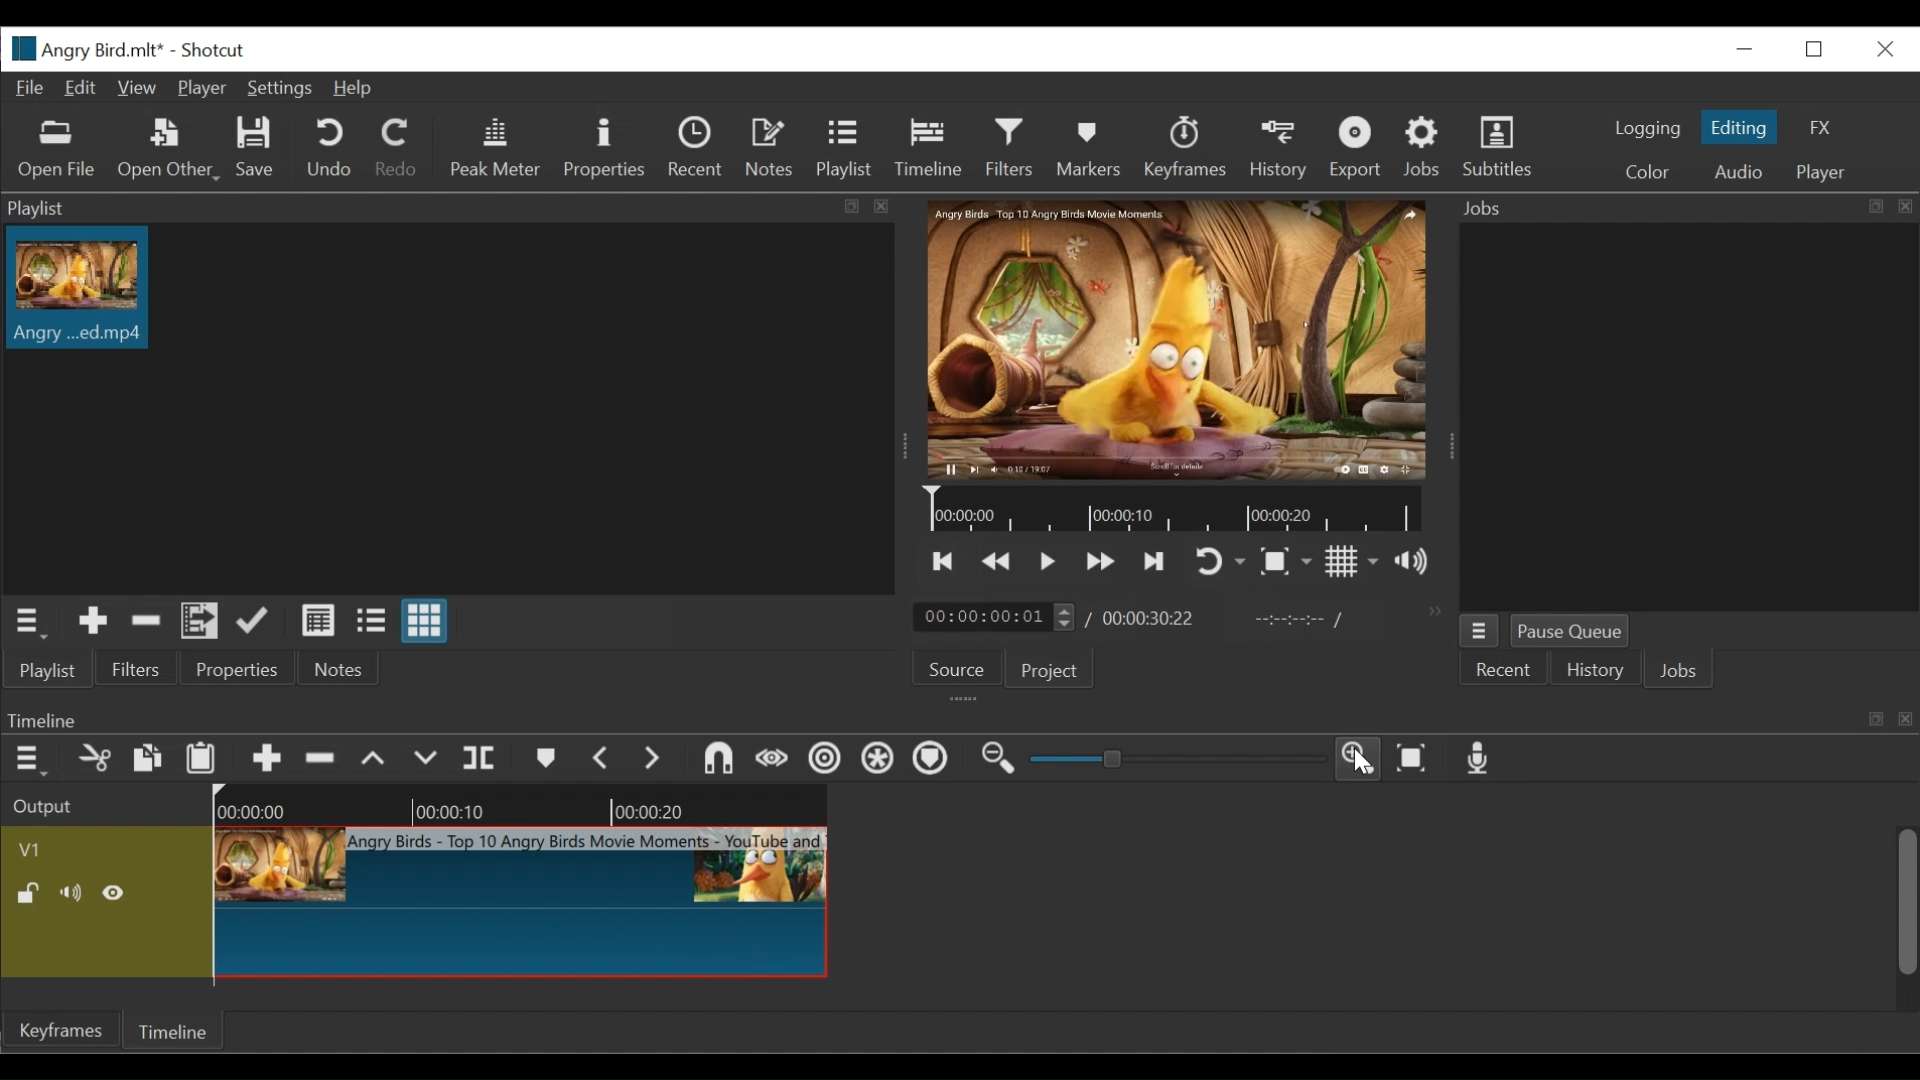  What do you see at coordinates (695, 149) in the screenshot?
I see `Recent` at bounding box center [695, 149].